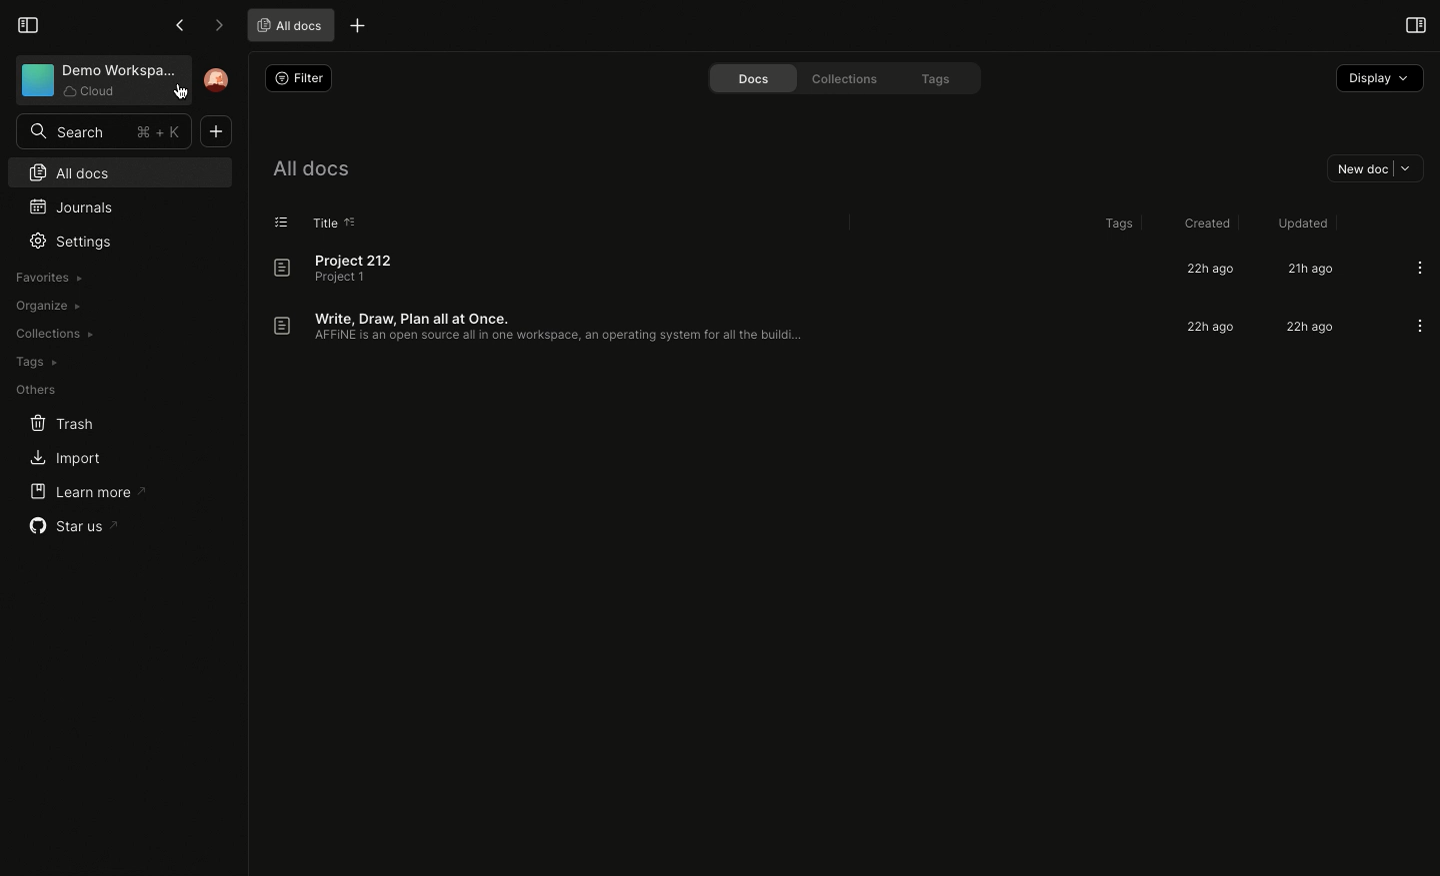 The width and height of the screenshot is (1440, 876). Describe the element at coordinates (354, 220) in the screenshot. I see `Sort` at that location.